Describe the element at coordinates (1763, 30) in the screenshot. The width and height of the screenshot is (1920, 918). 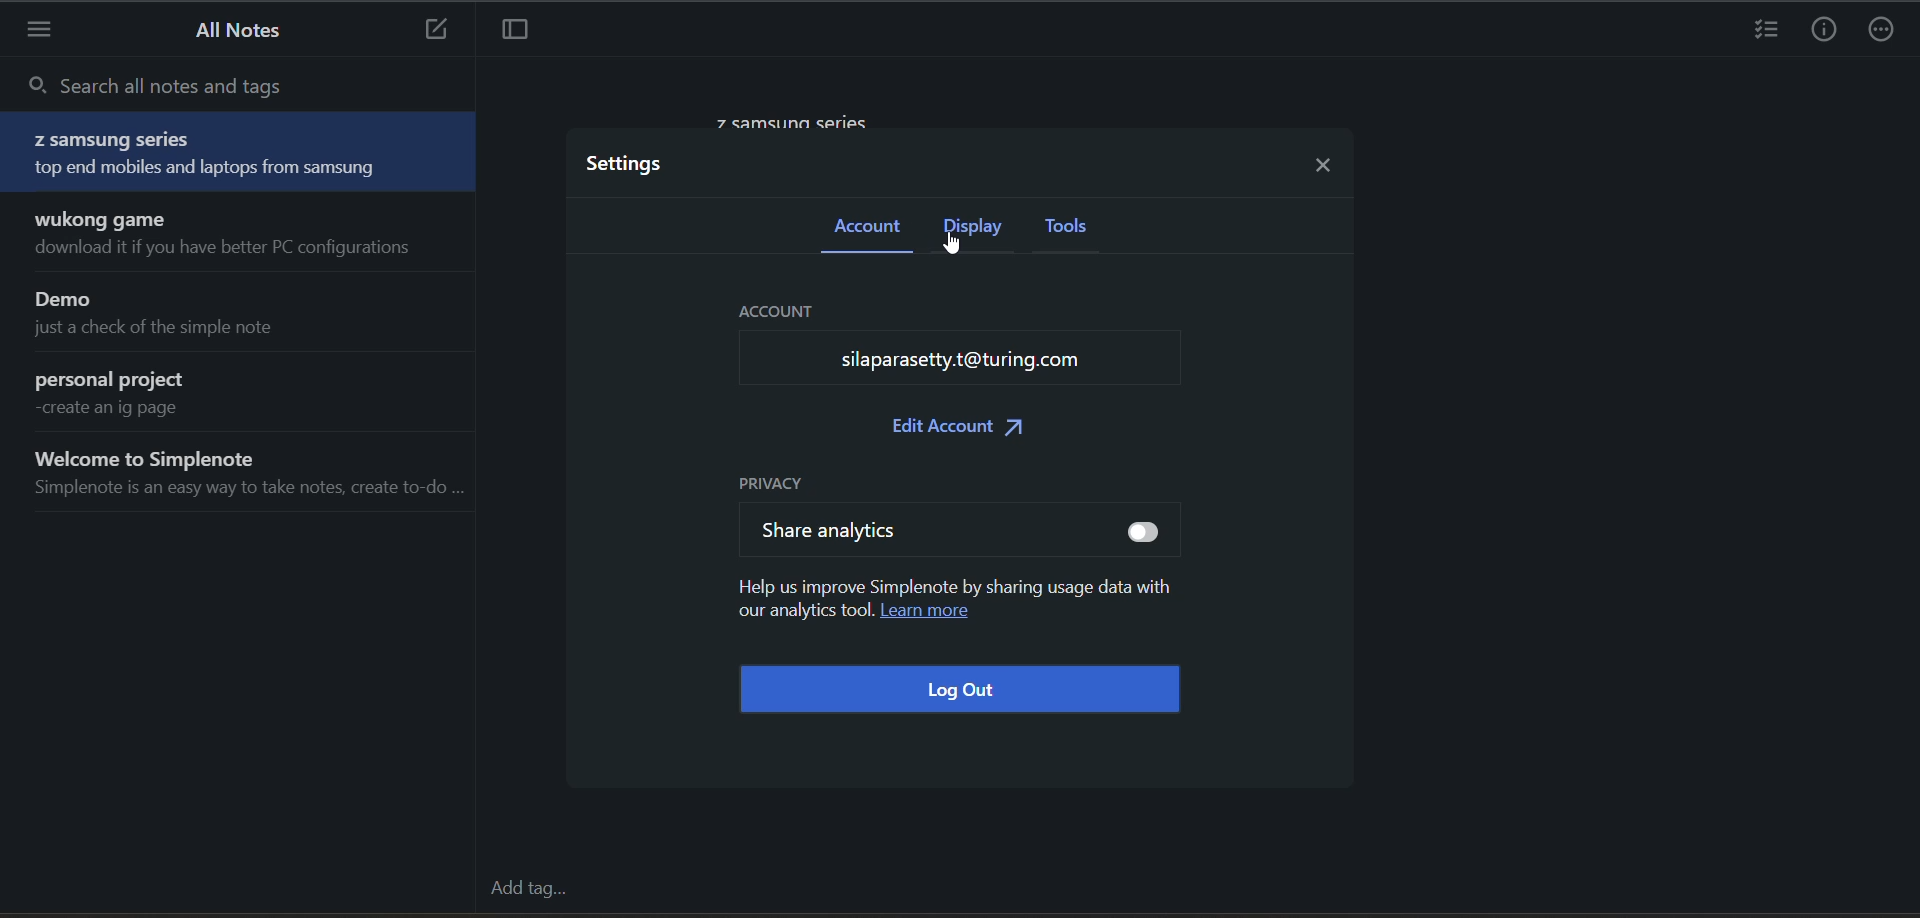
I see `insert checklist` at that location.